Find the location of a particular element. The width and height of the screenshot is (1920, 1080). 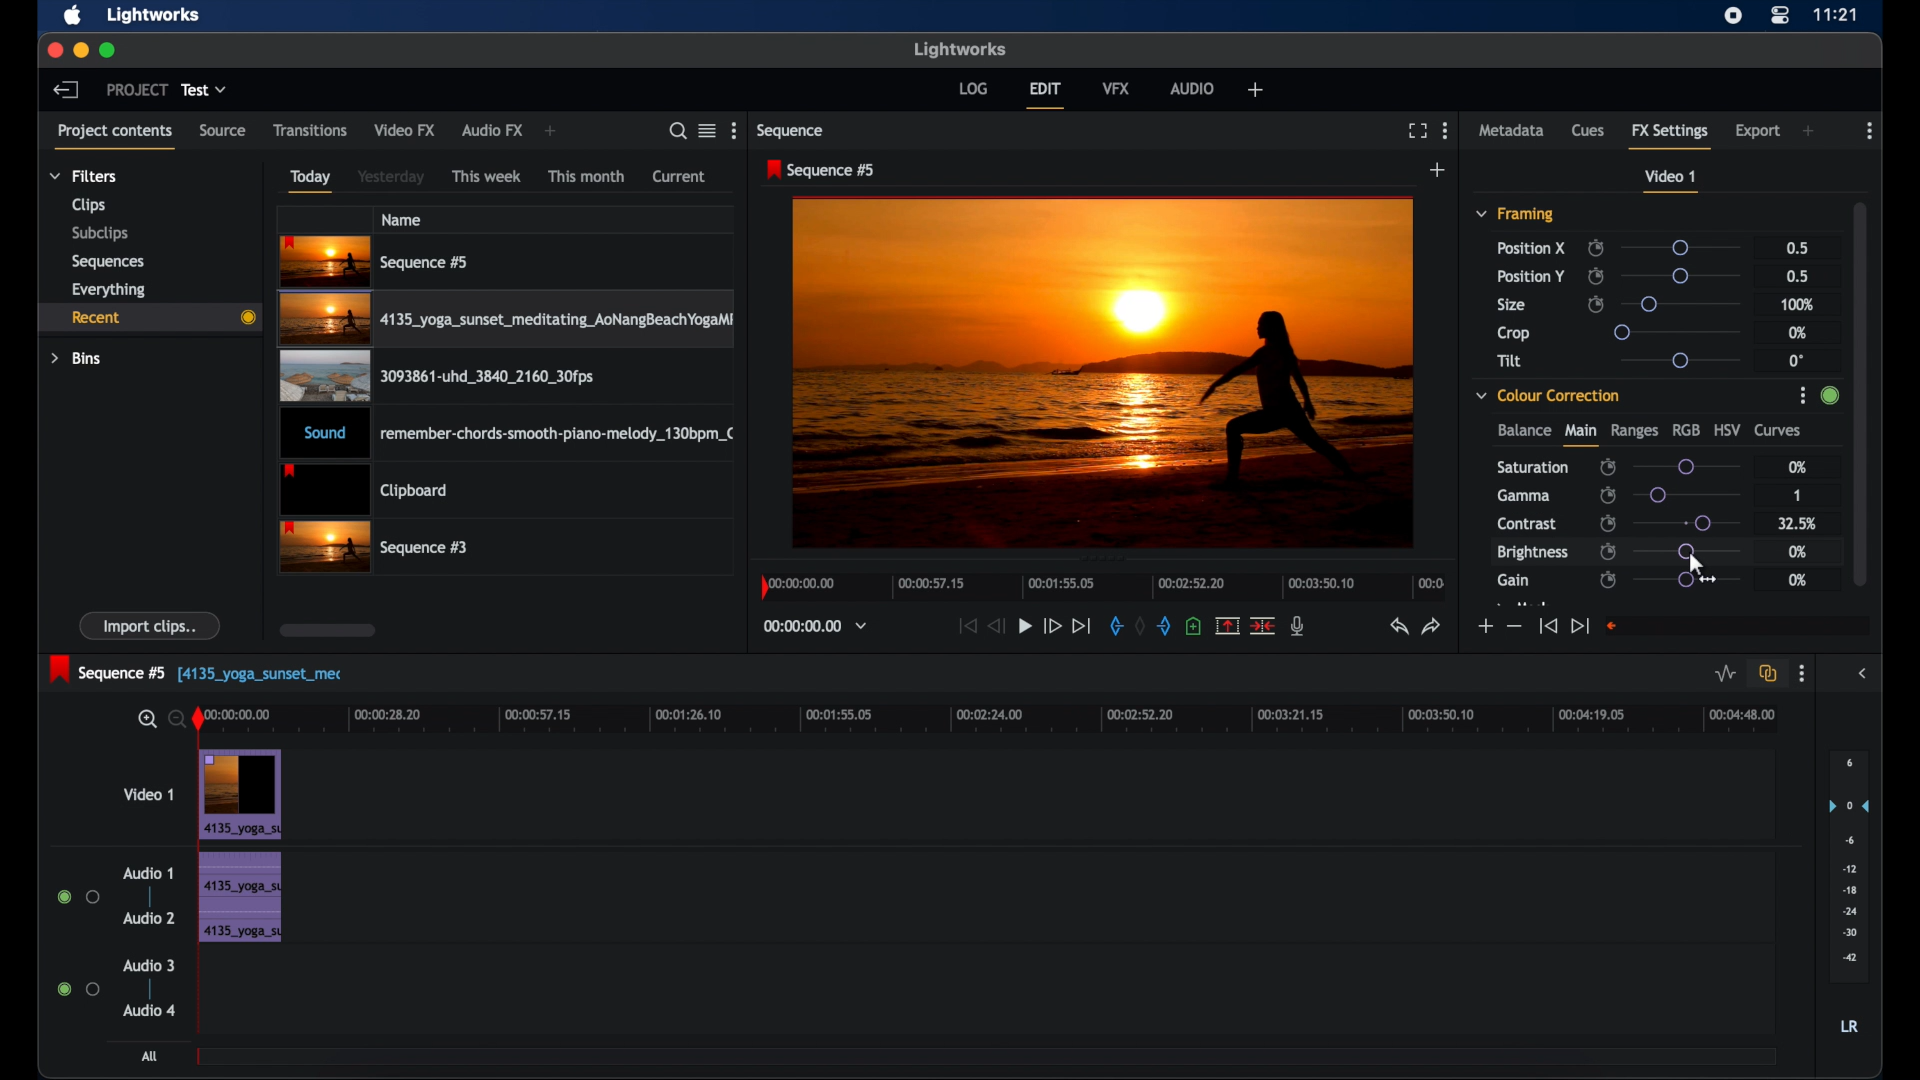

enable/disable keyframes is located at coordinates (1608, 522).